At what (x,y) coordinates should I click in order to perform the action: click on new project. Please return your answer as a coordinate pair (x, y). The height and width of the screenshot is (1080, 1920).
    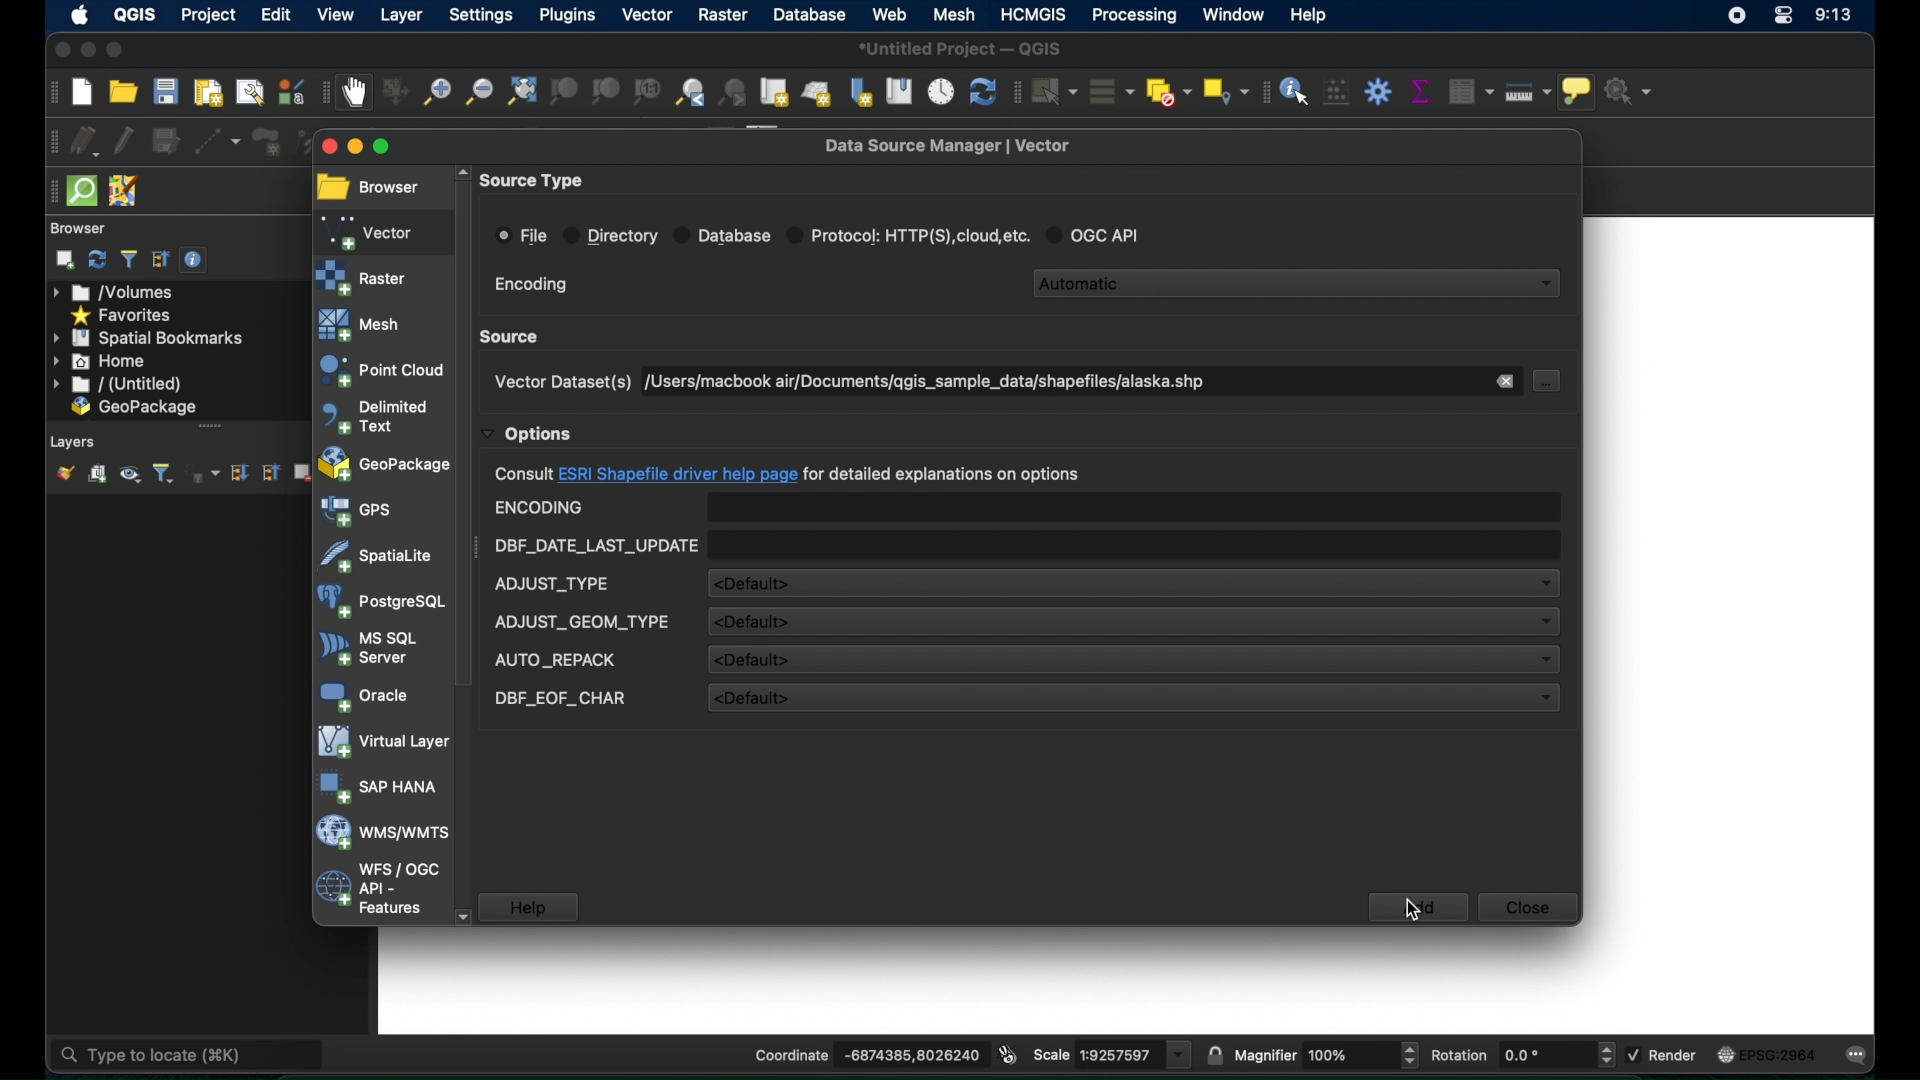
    Looking at the image, I should click on (81, 92).